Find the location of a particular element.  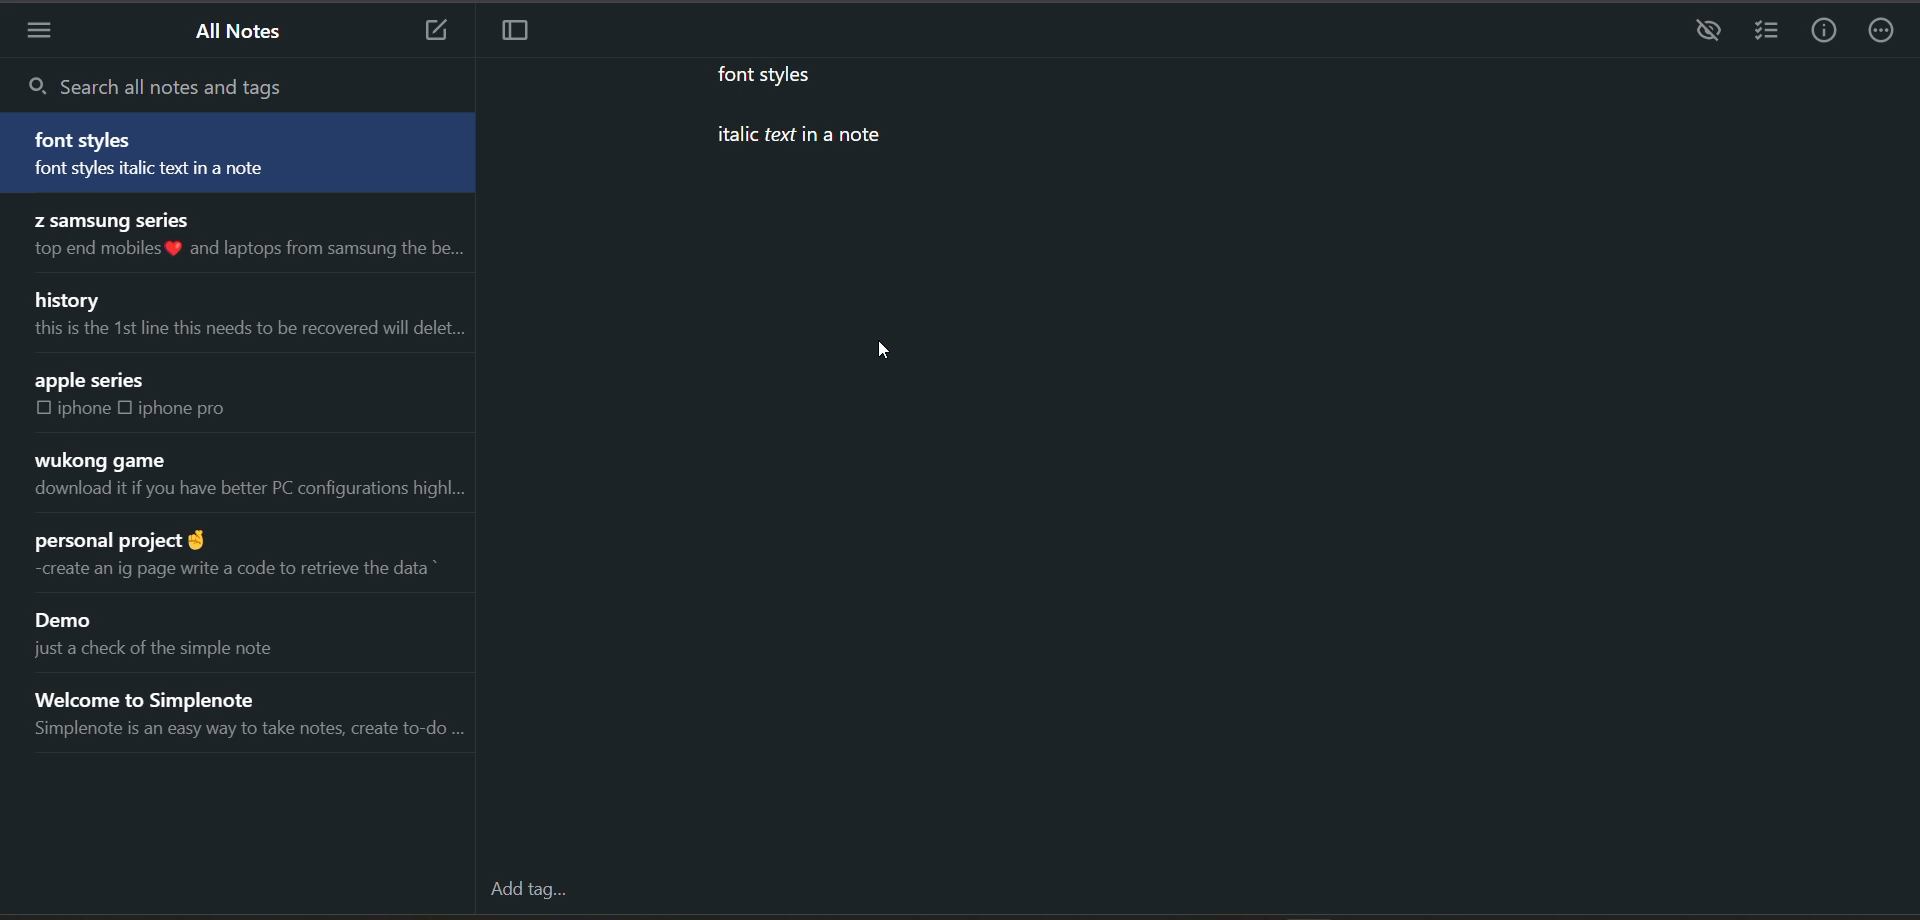

add new note is located at coordinates (433, 32).